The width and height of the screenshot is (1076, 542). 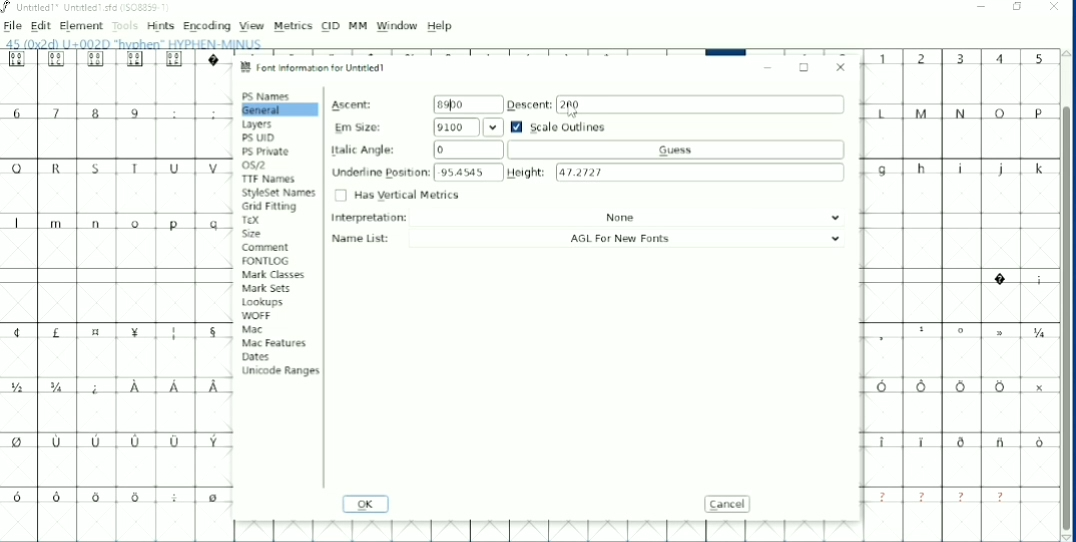 I want to click on Maximize, so click(x=805, y=68).